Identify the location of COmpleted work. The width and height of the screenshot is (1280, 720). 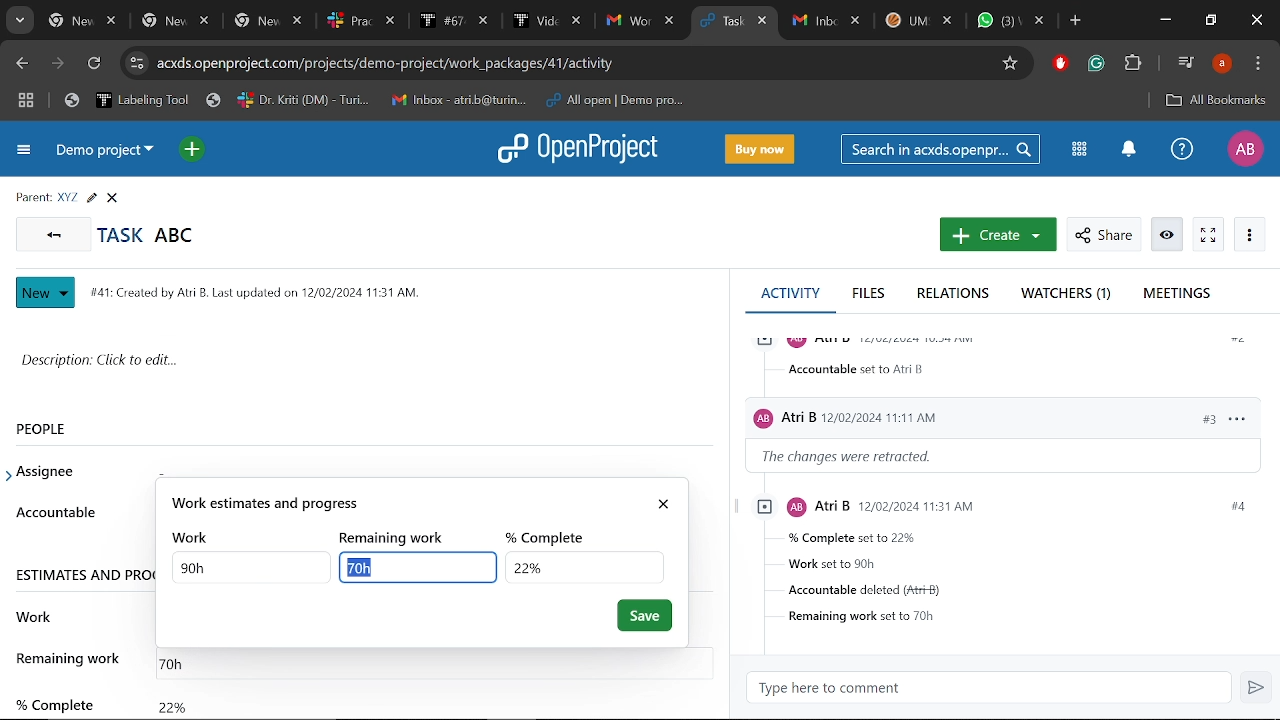
(583, 566).